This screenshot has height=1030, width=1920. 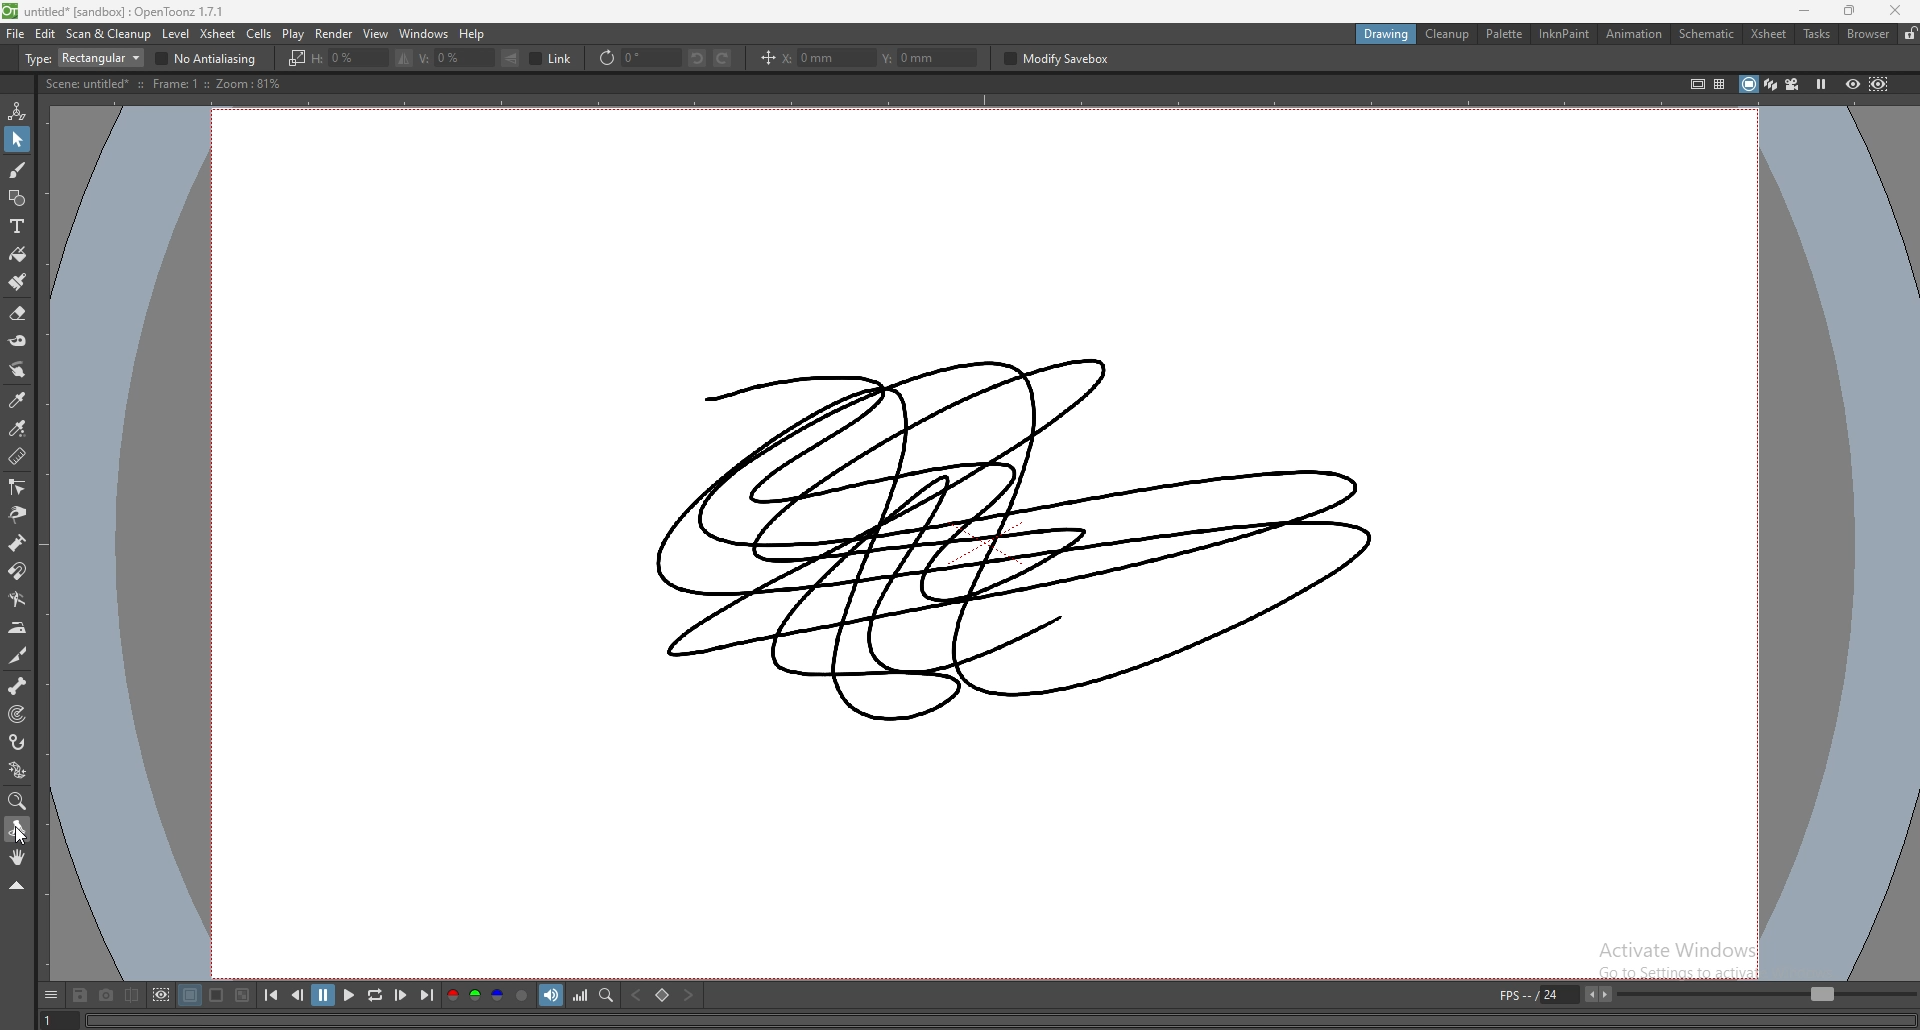 What do you see at coordinates (53, 1020) in the screenshot?
I see `1` at bounding box center [53, 1020].